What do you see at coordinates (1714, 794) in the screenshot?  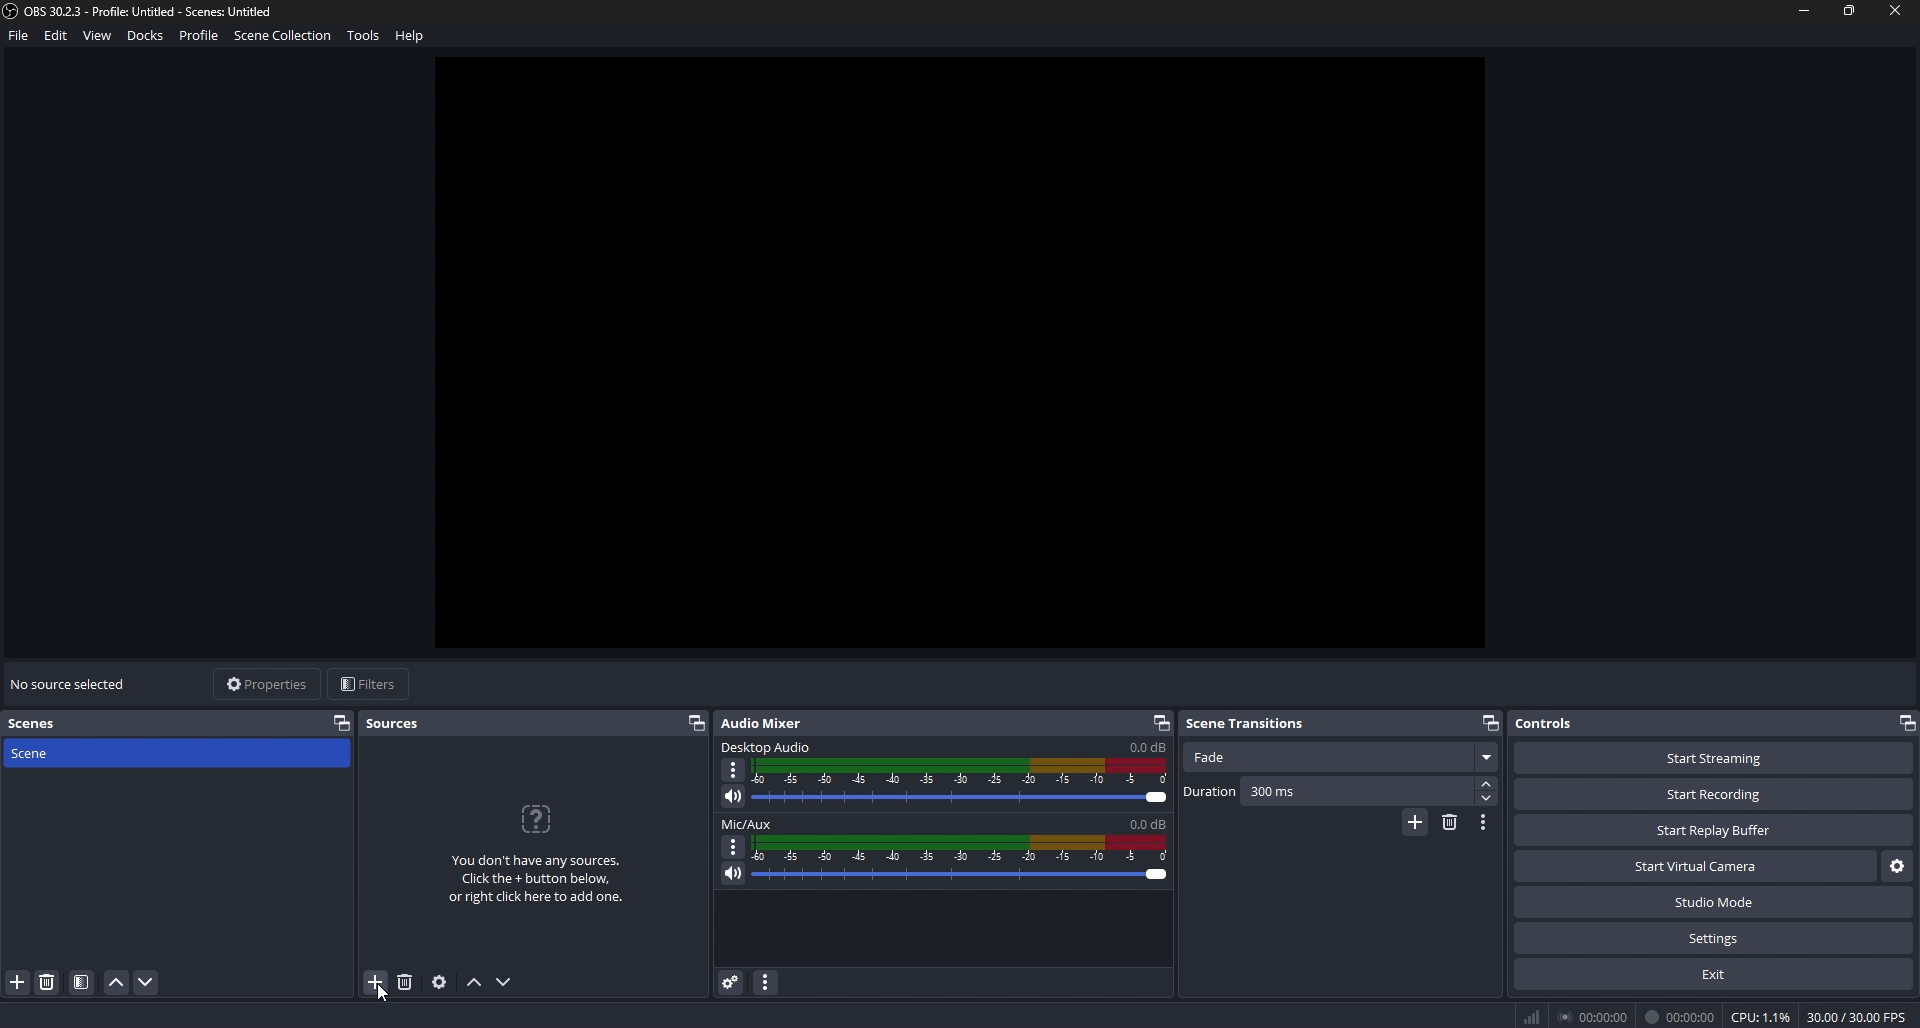 I see `start recording` at bounding box center [1714, 794].